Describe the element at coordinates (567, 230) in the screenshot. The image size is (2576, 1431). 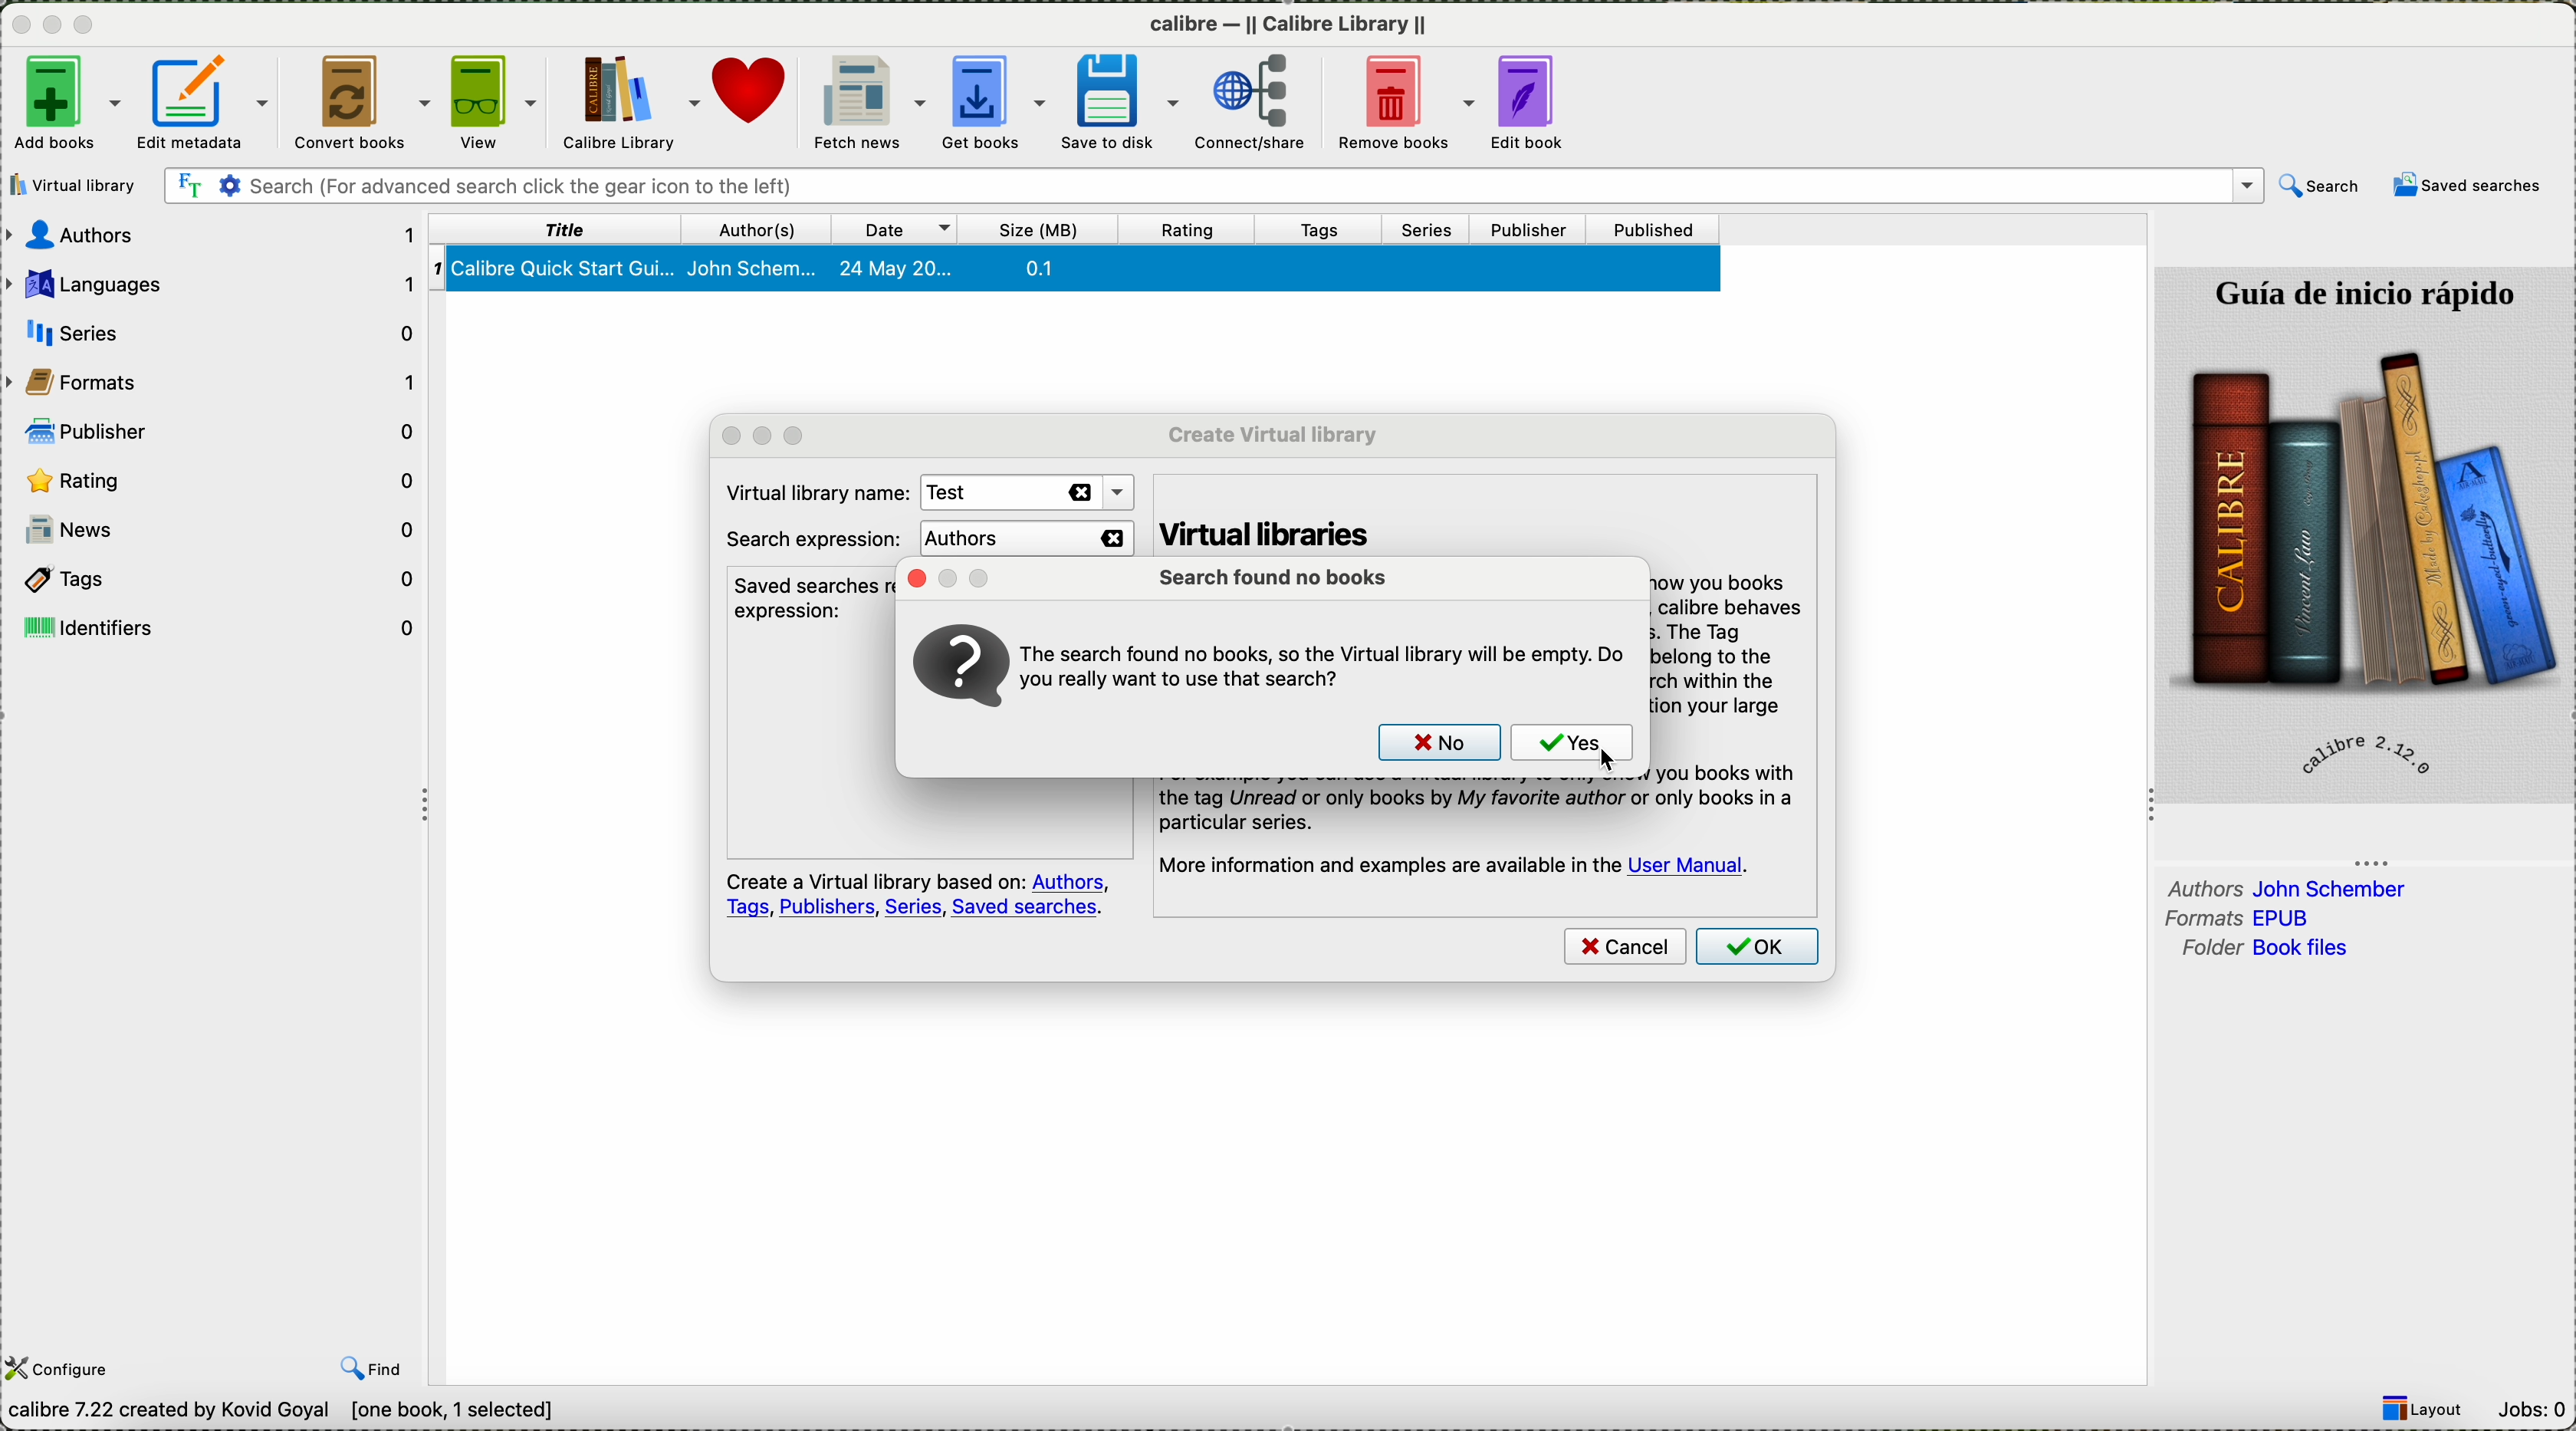
I see `title` at that location.